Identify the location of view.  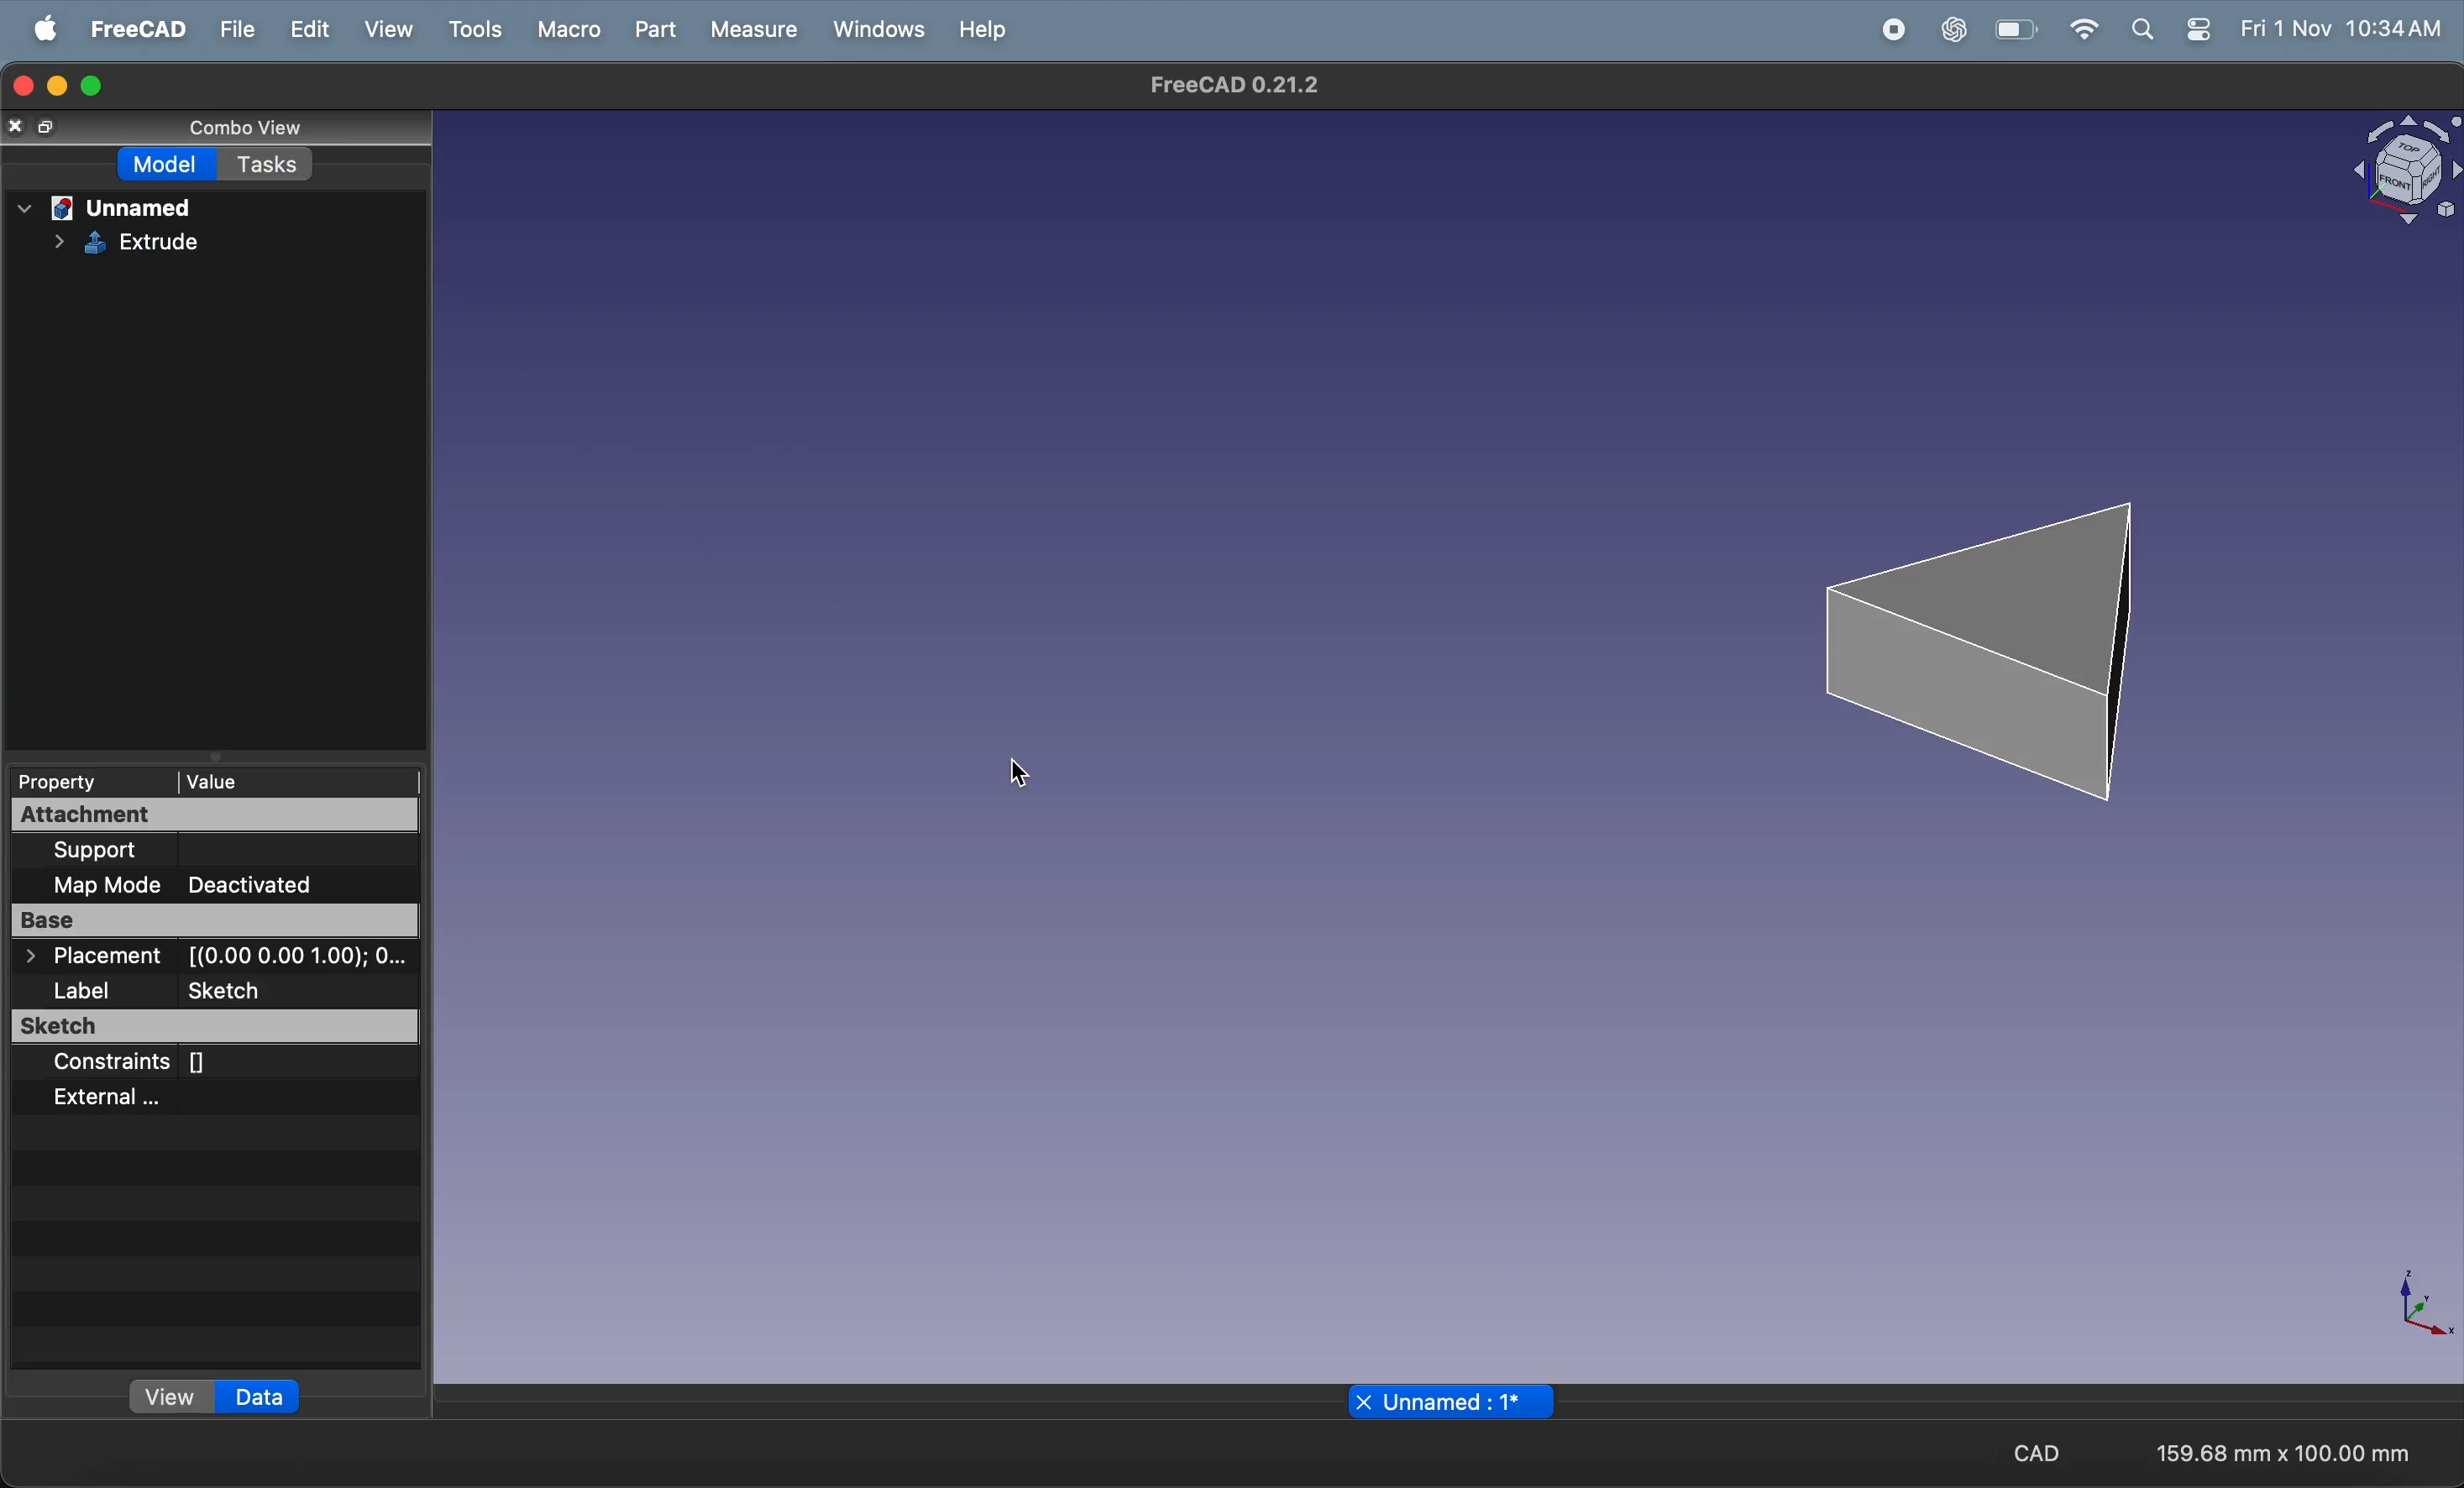
(173, 1400).